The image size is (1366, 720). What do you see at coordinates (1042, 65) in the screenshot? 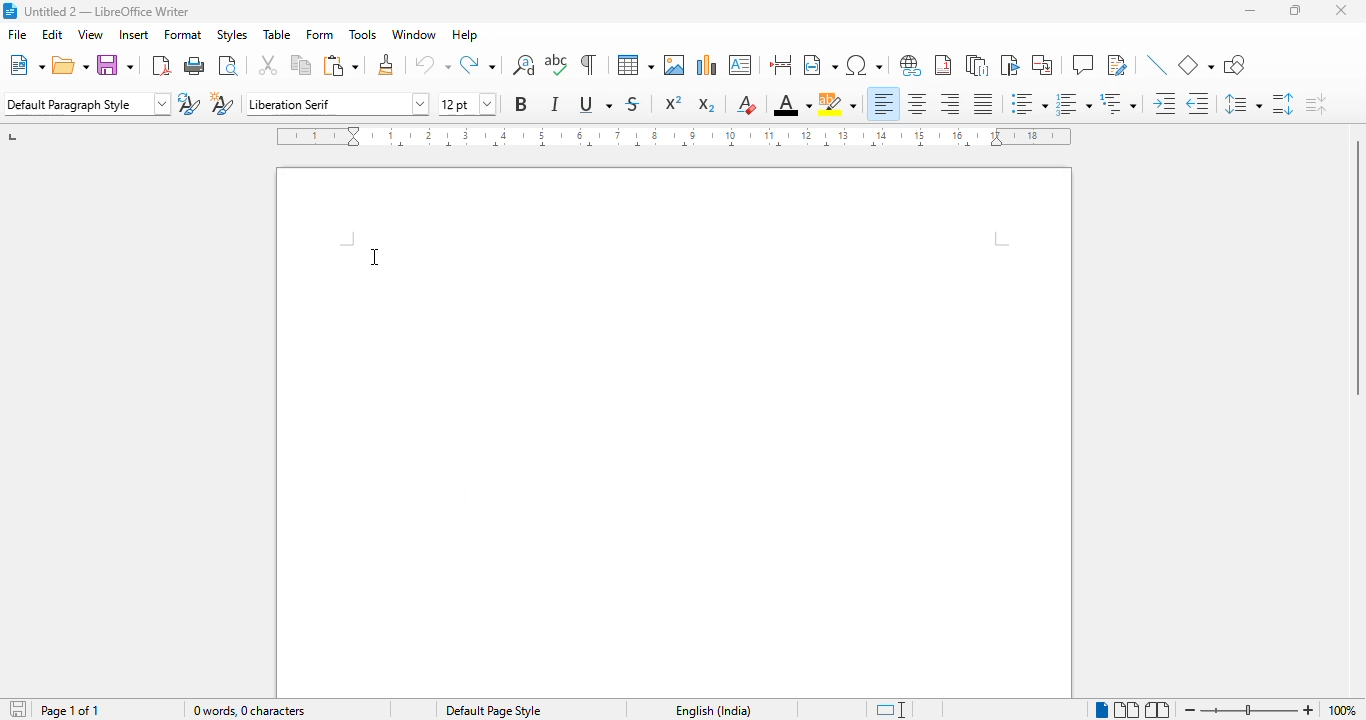
I see `insert cross-reference` at bounding box center [1042, 65].